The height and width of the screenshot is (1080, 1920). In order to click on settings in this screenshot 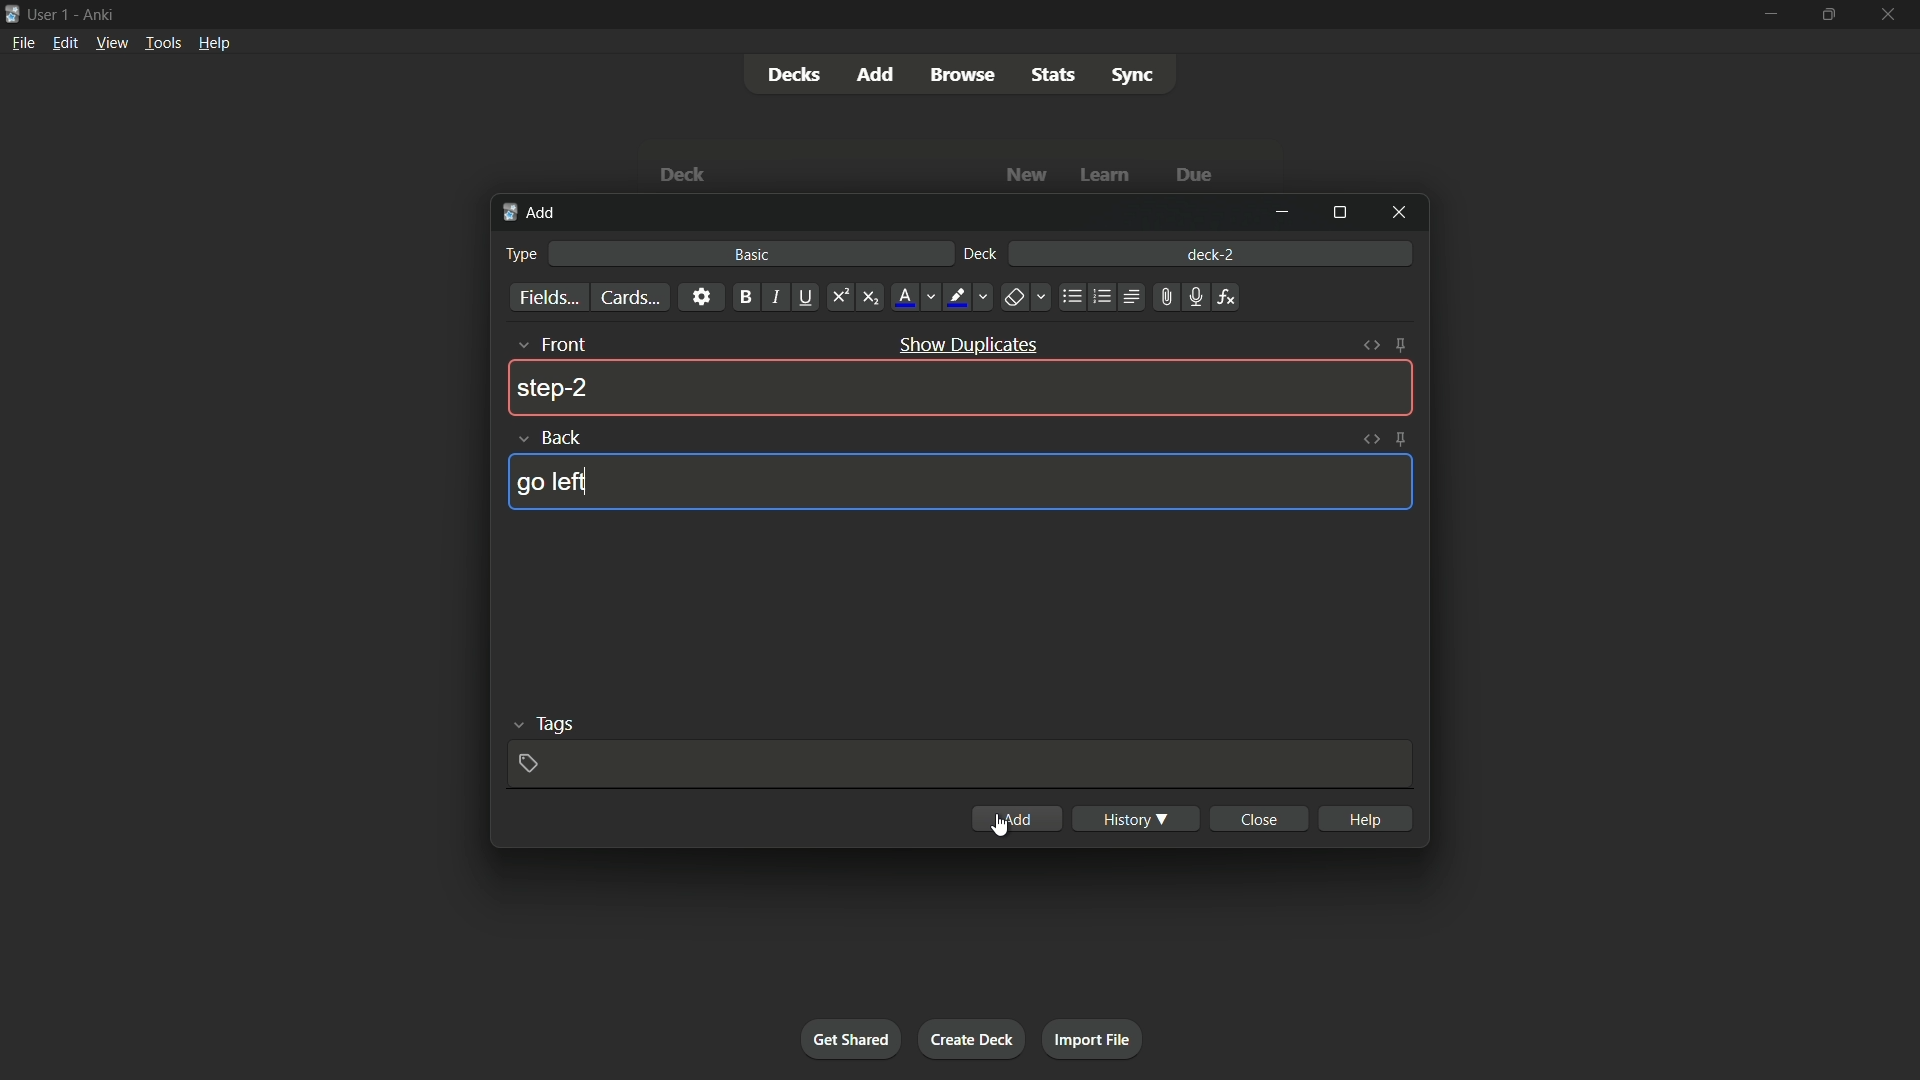, I will do `click(701, 298)`.